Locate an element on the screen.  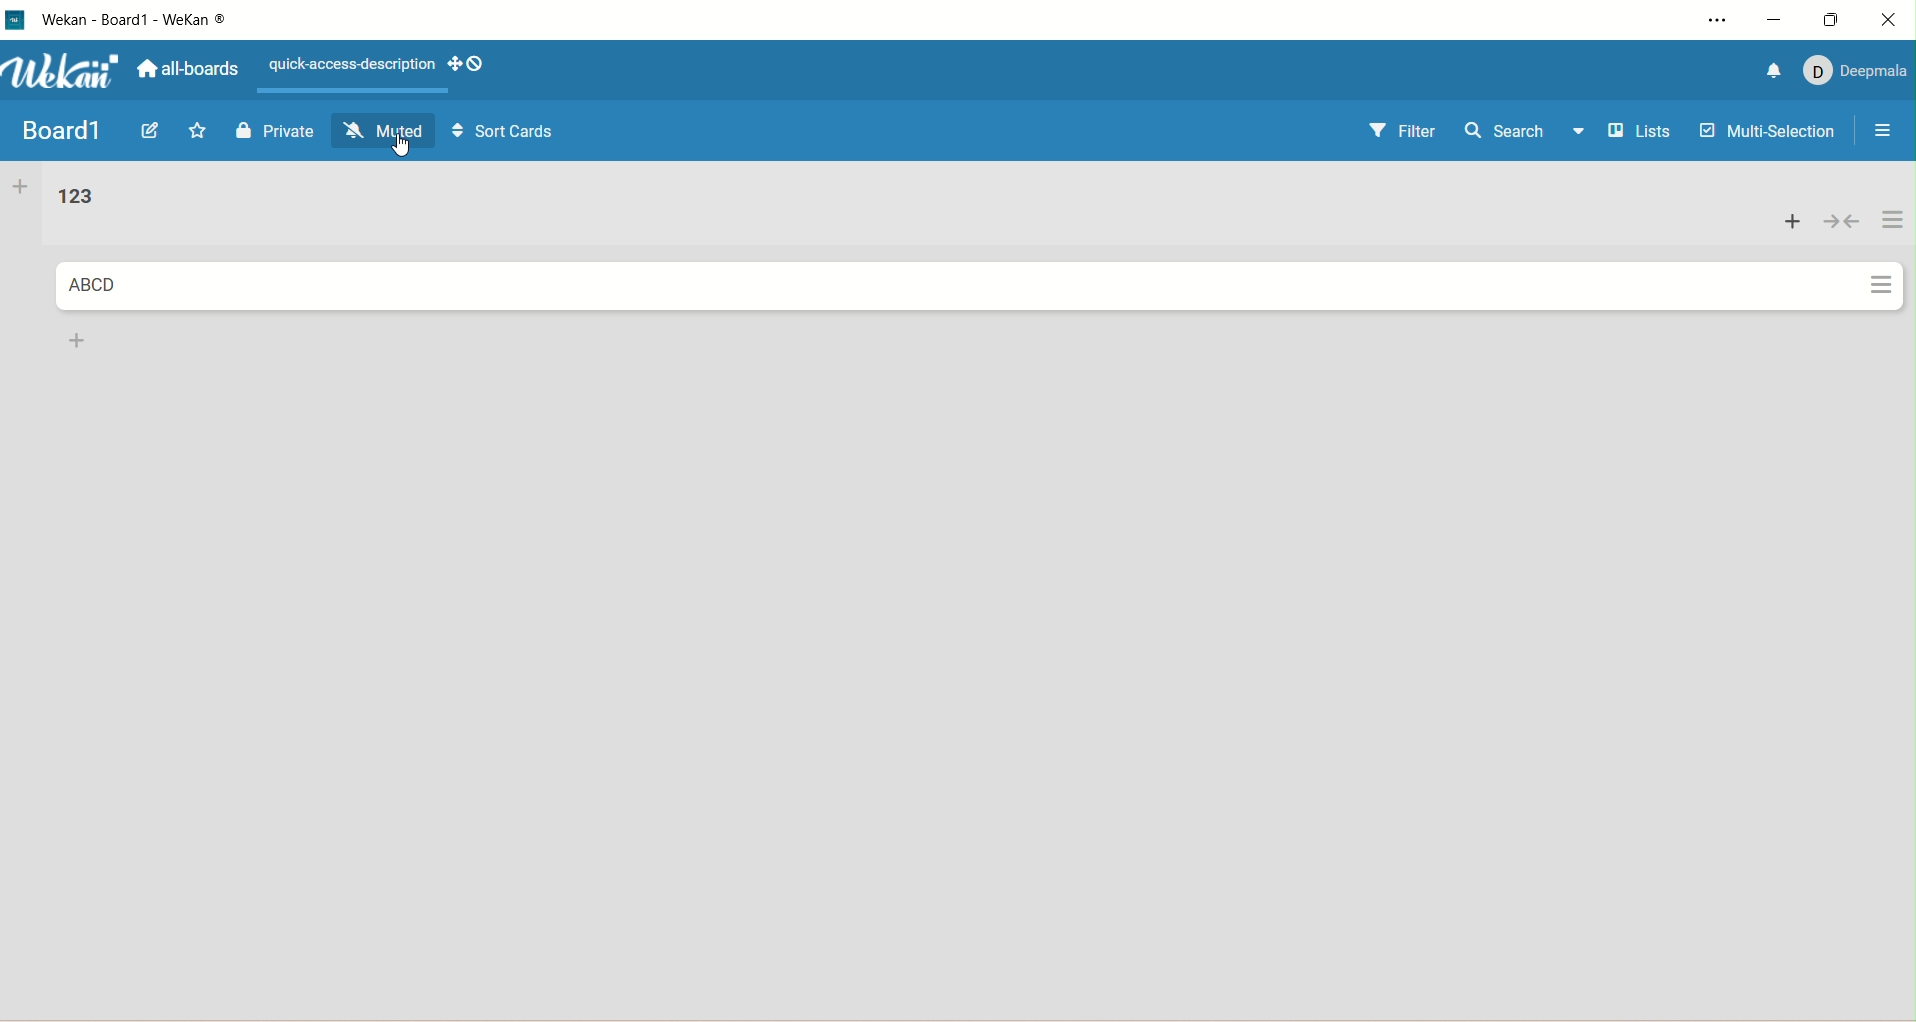
private is located at coordinates (276, 131).